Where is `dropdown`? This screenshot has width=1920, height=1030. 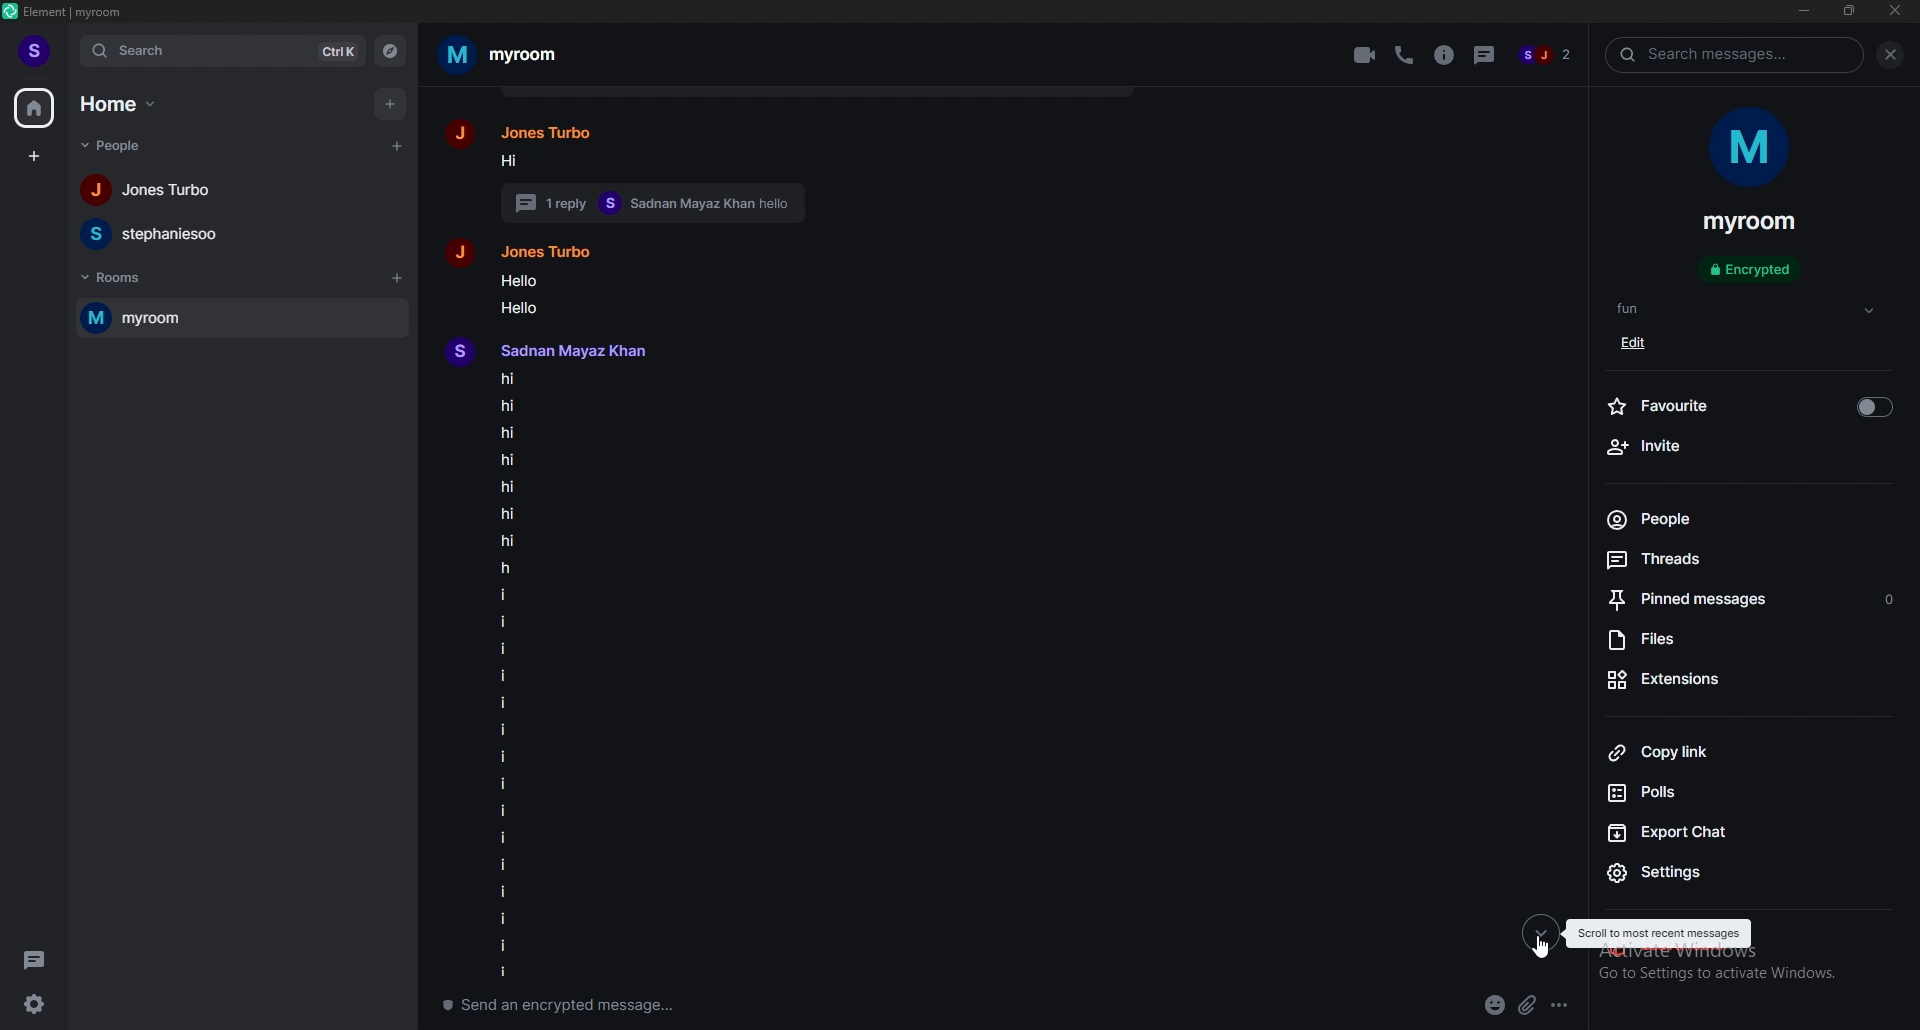
dropdown is located at coordinates (1866, 310).